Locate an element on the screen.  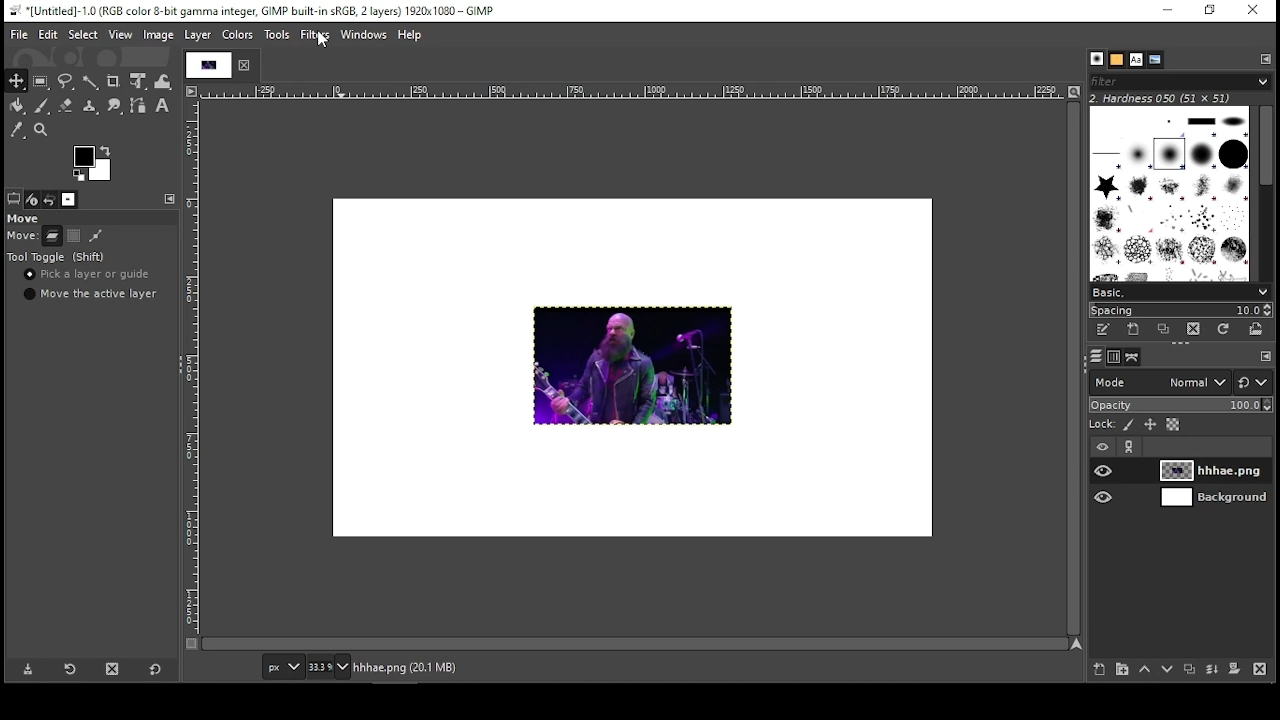
eraser tool is located at coordinates (67, 105).